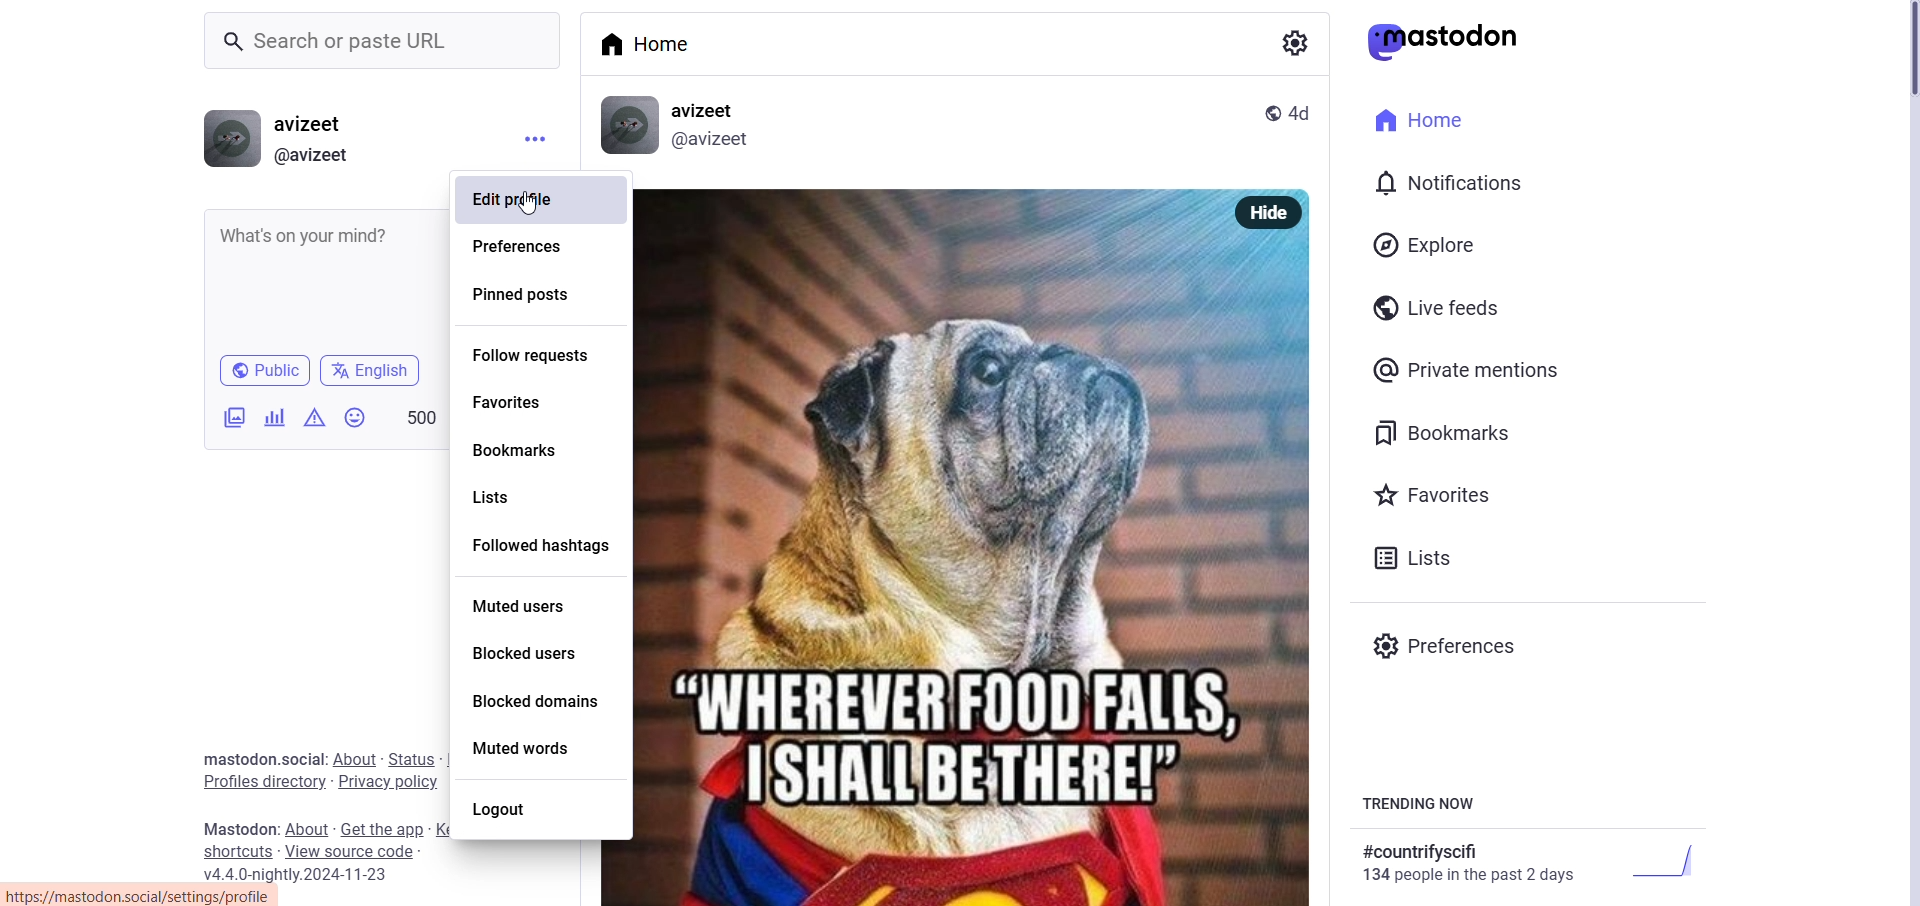 The width and height of the screenshot is (1920, 906). Describe the element at coordinates (662, 46) in the screenshot. I see `home` at that location.